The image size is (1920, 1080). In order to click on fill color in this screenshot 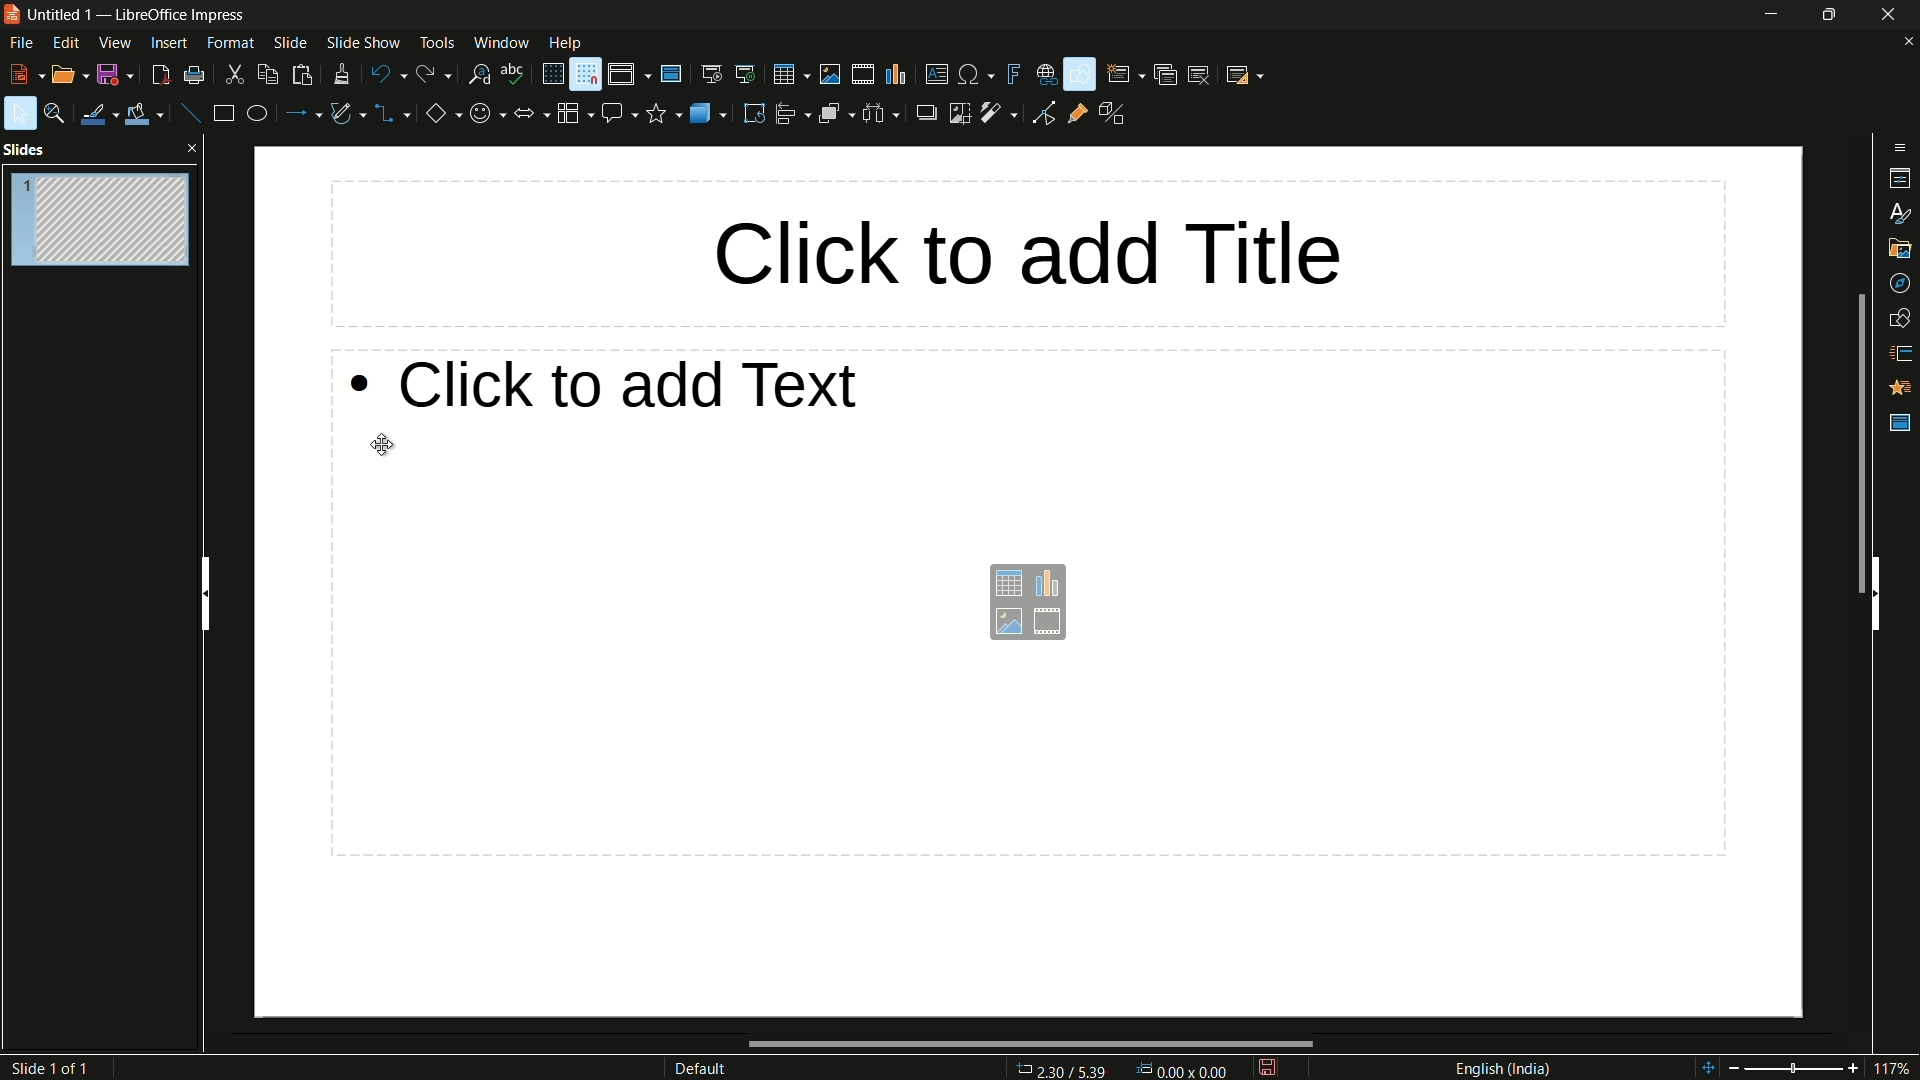, I will do `click(145, 114)`.